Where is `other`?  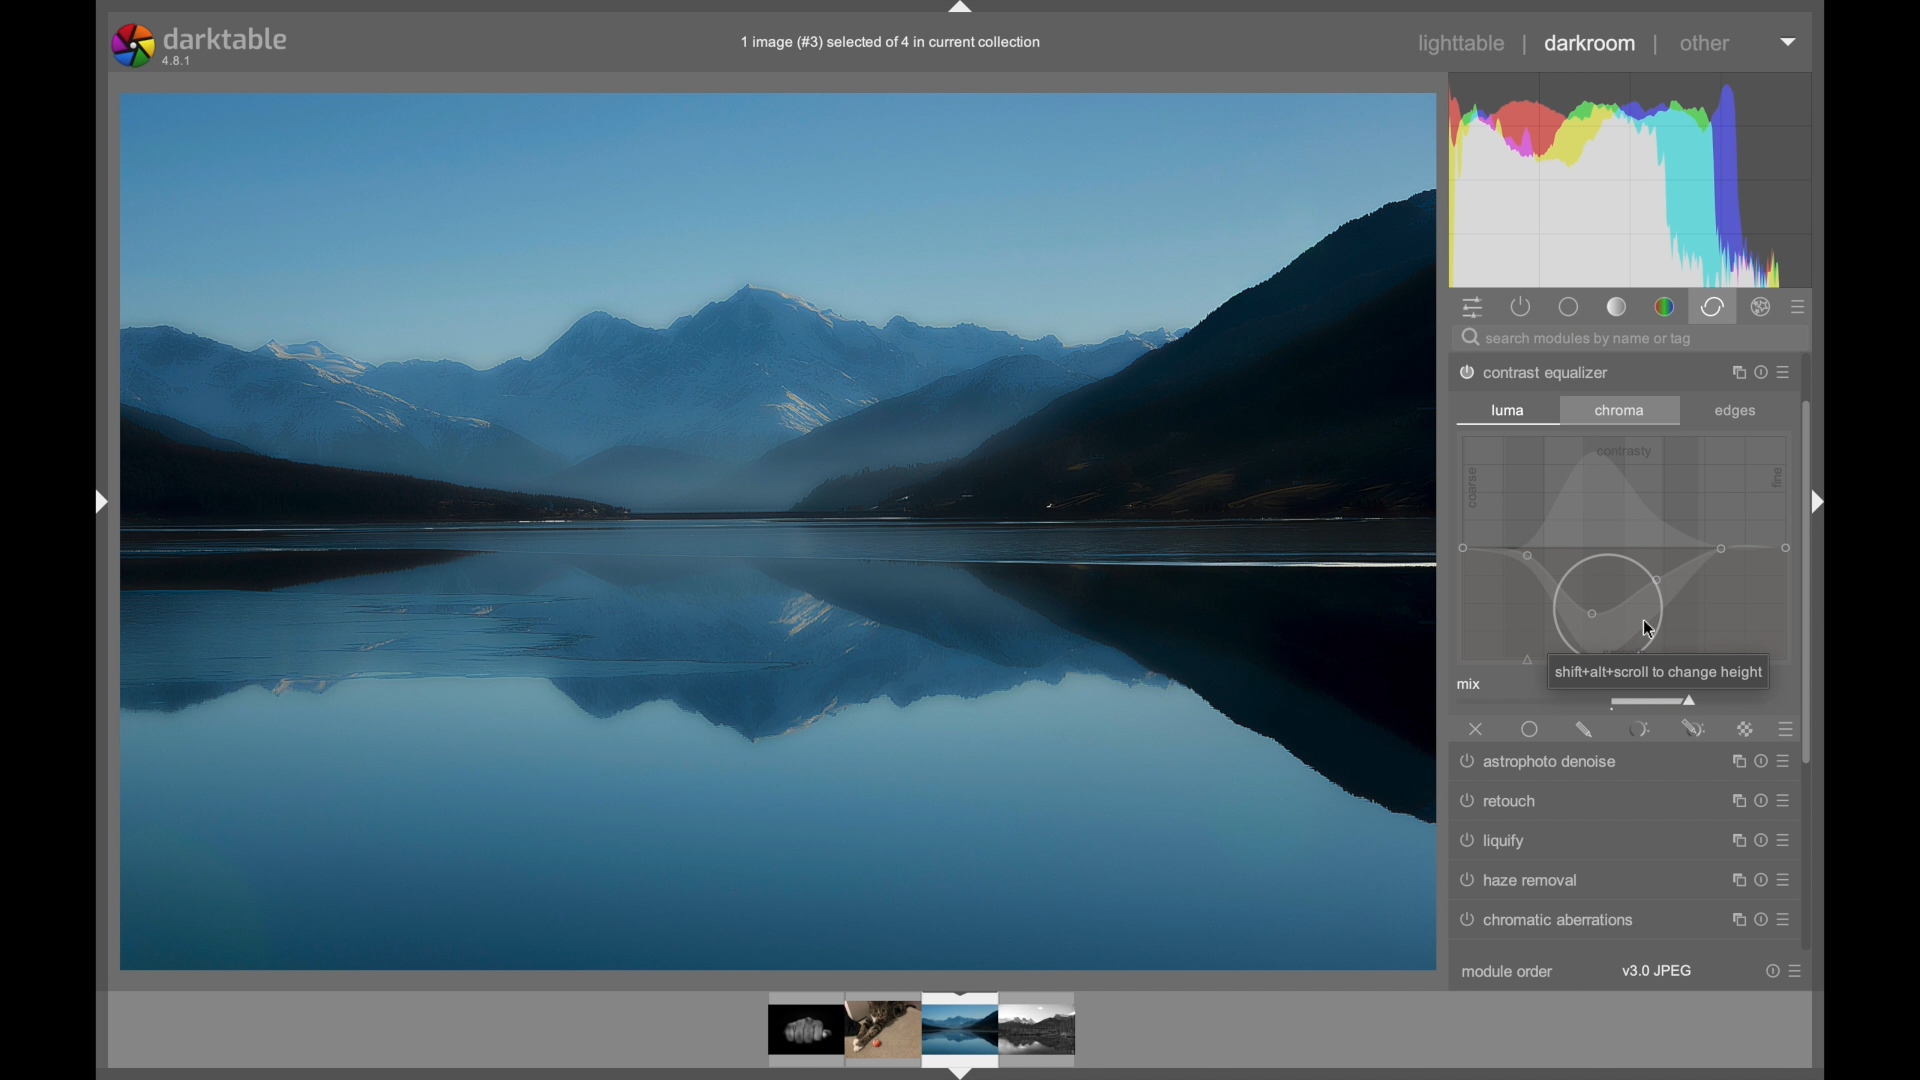 other is located at coordinates (1705, 43).